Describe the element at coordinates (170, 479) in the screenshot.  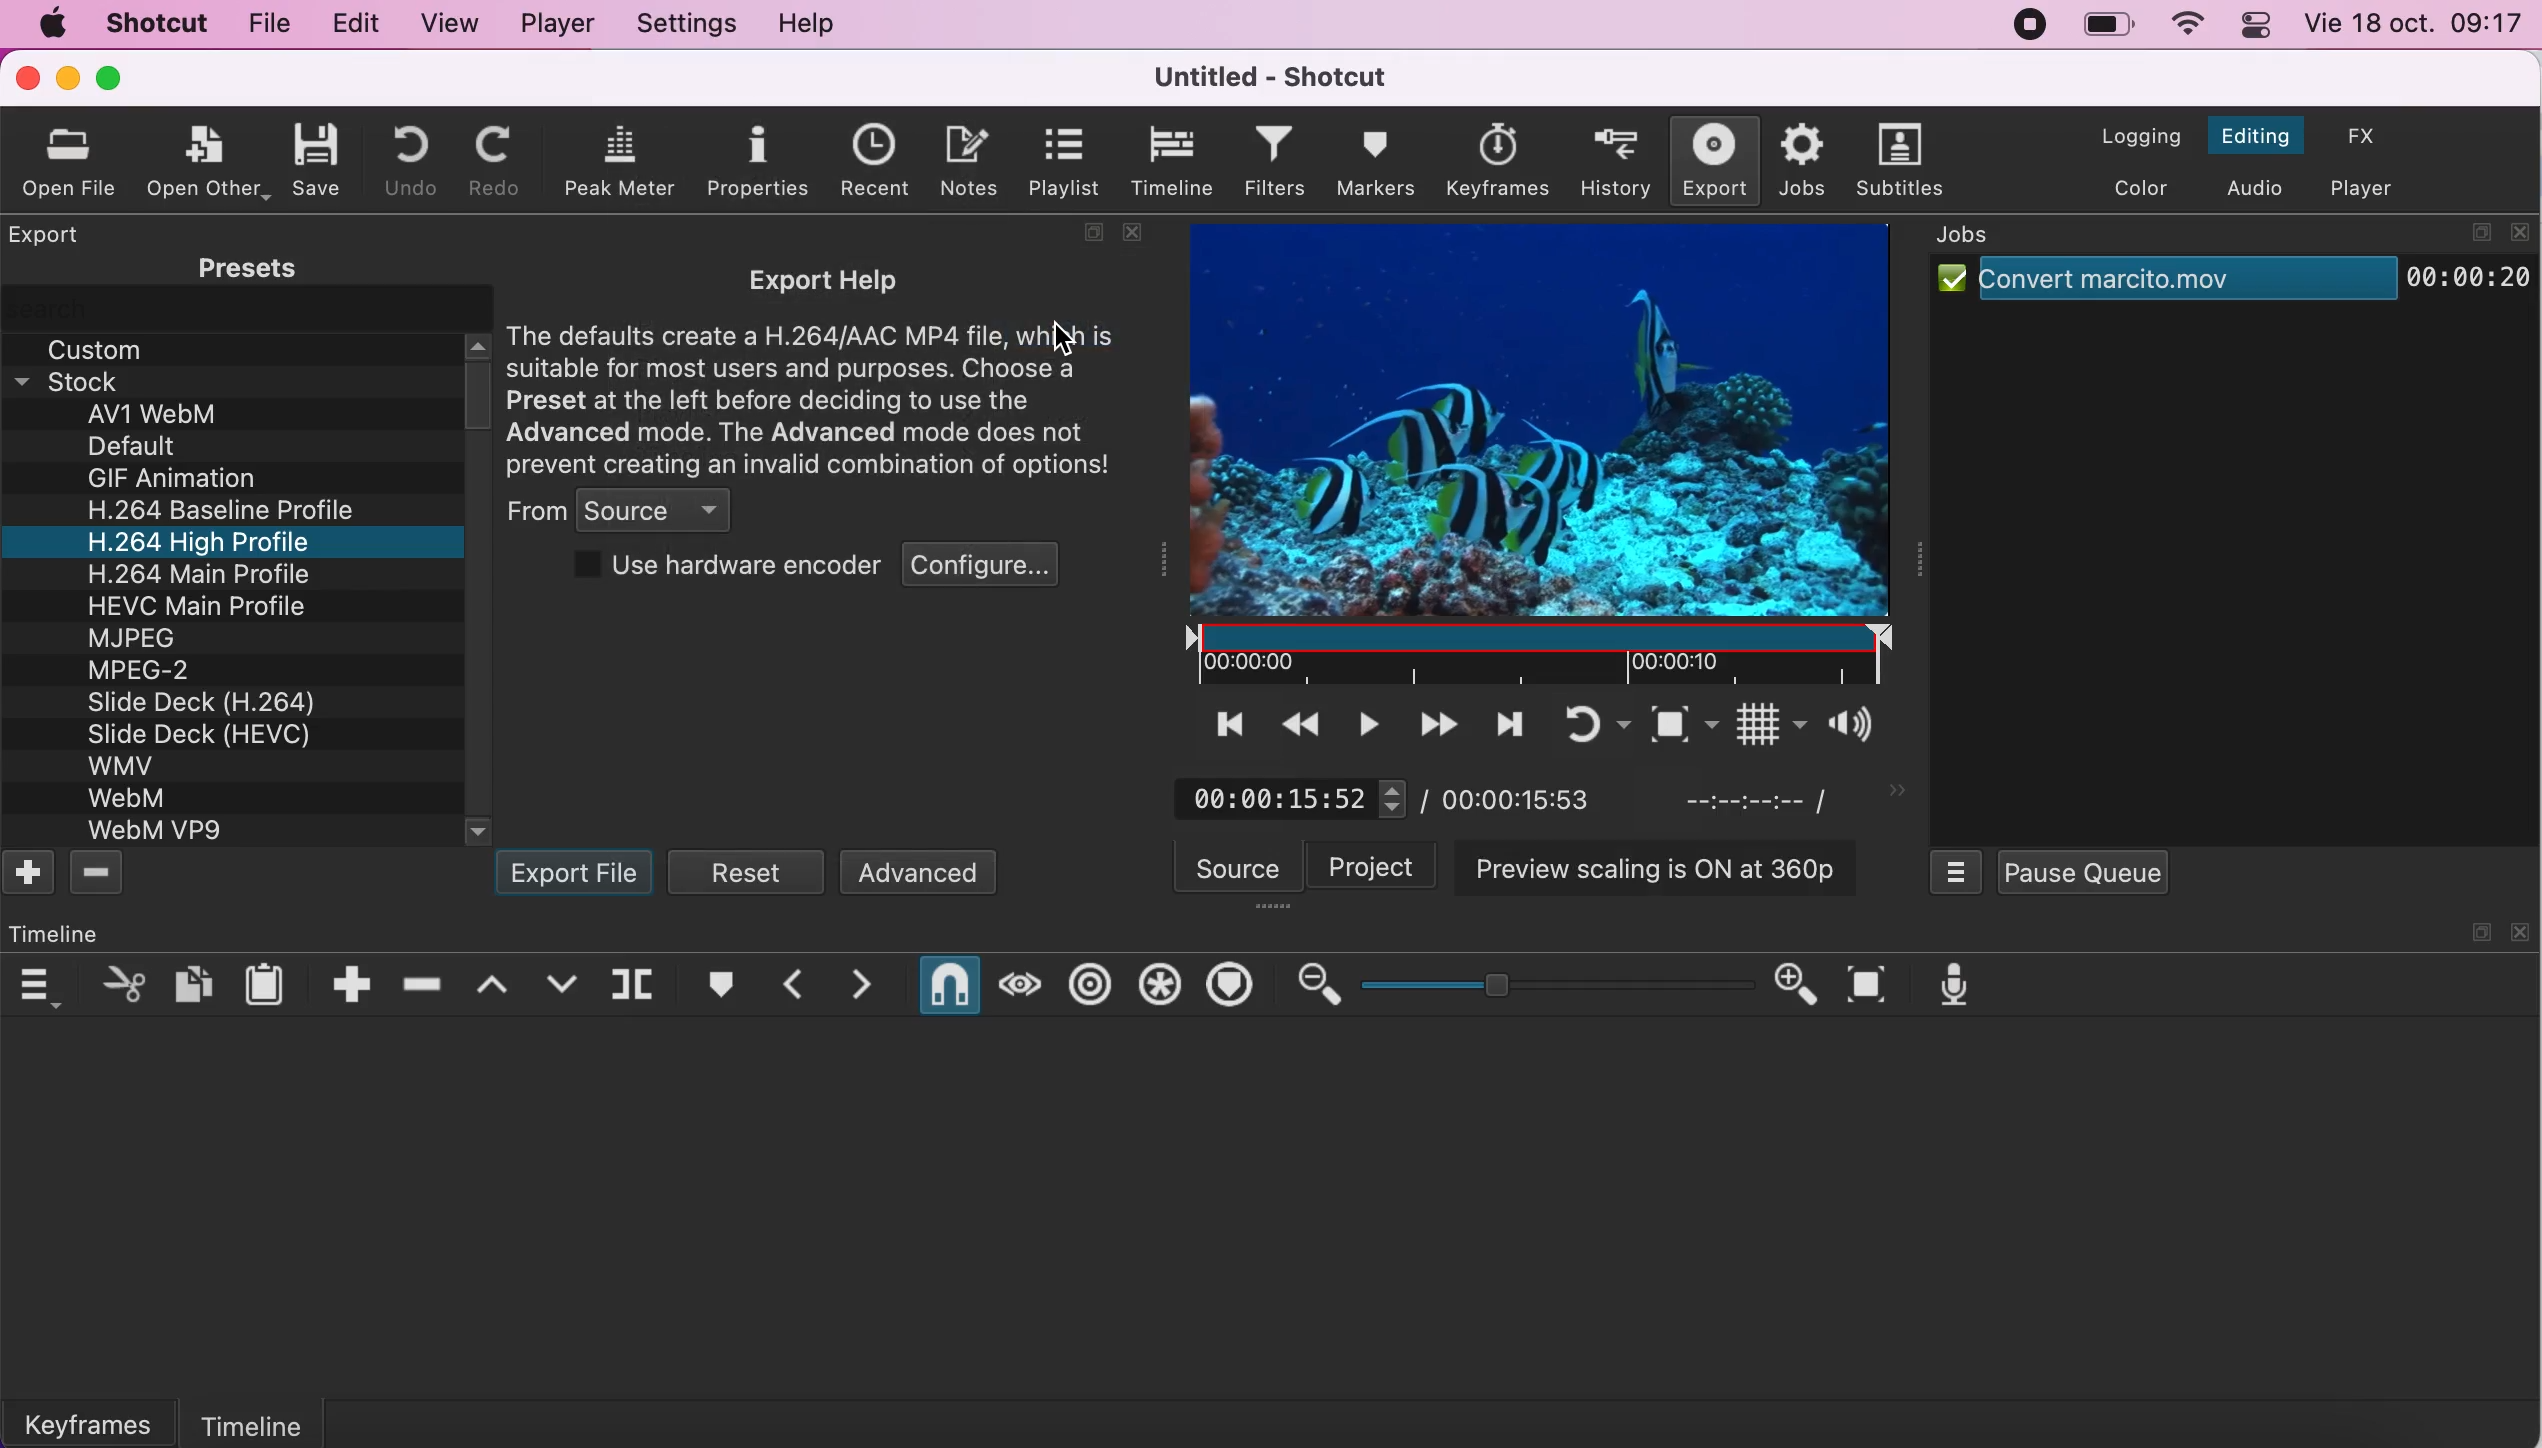
I see `GIF Animation` at that location.